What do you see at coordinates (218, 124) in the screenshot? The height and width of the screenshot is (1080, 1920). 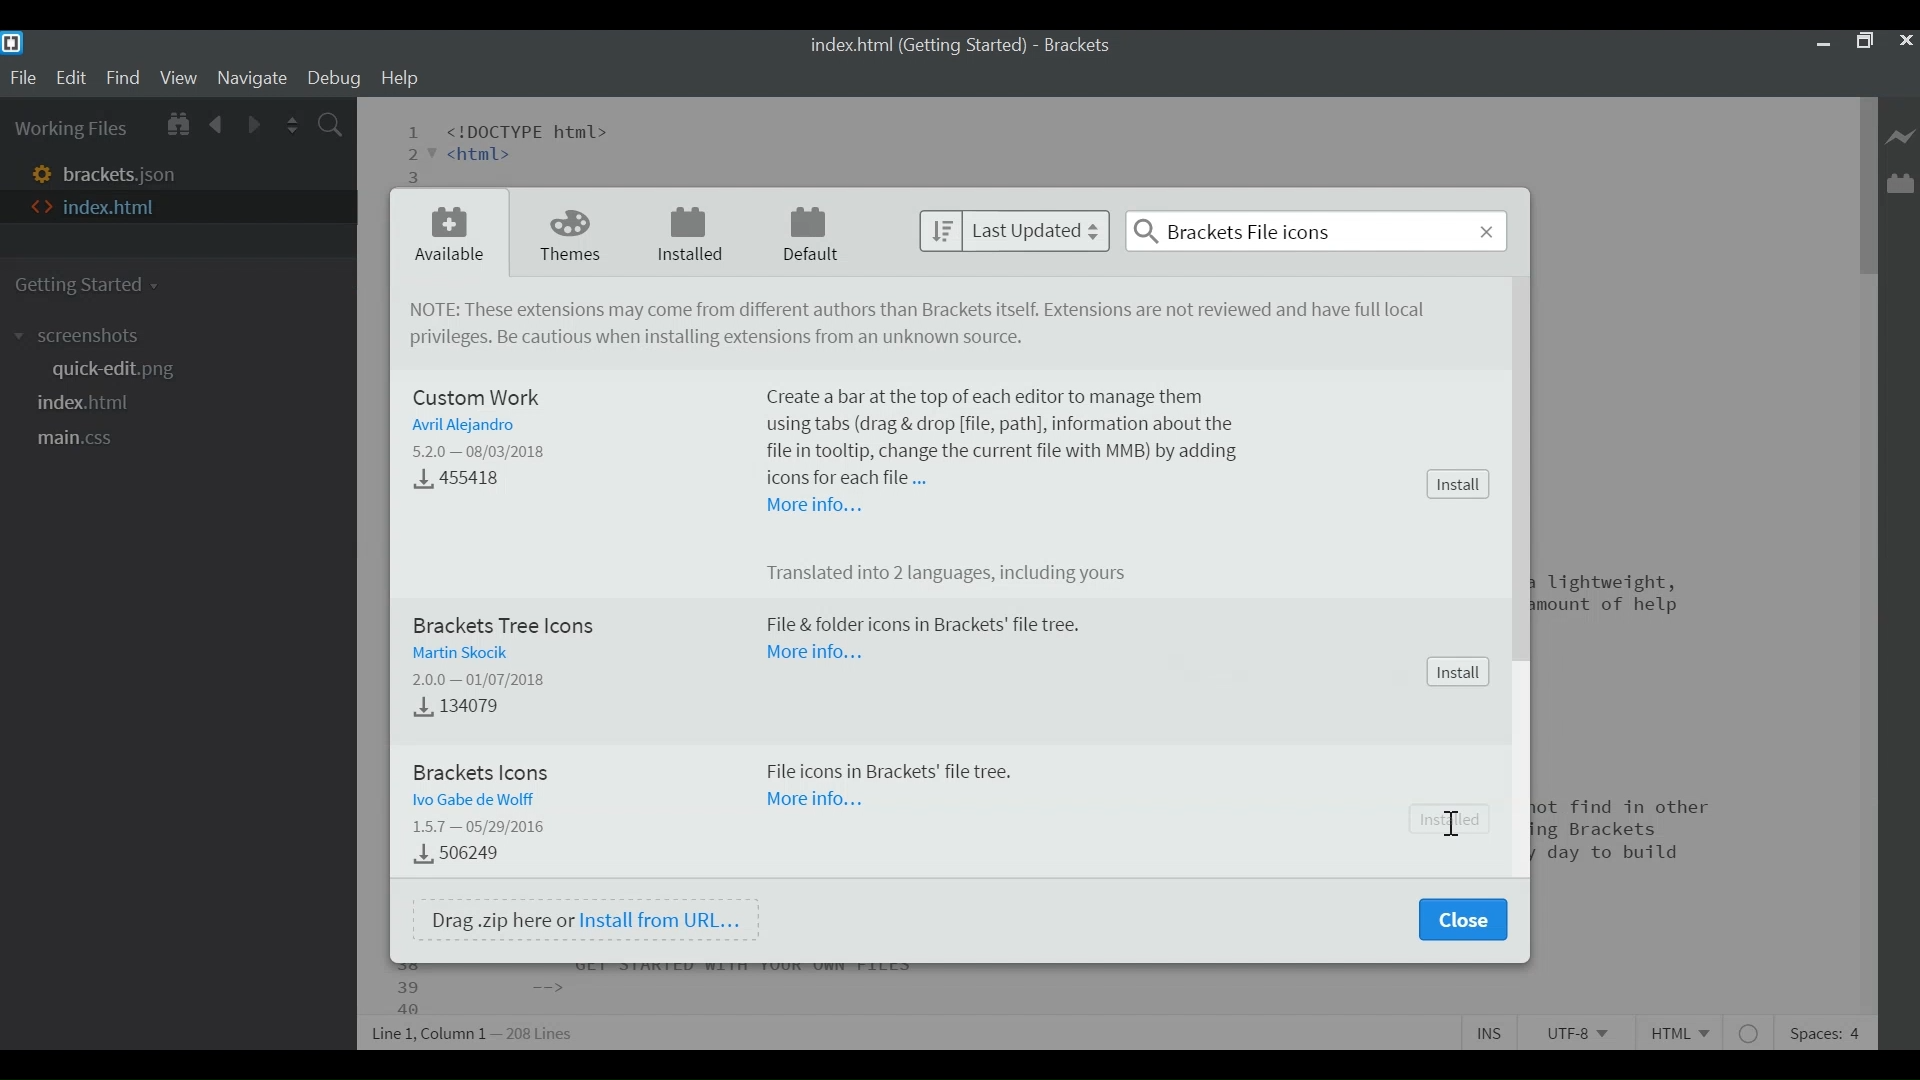 I see `Navigate Backward` at bounding box center [218, 124].